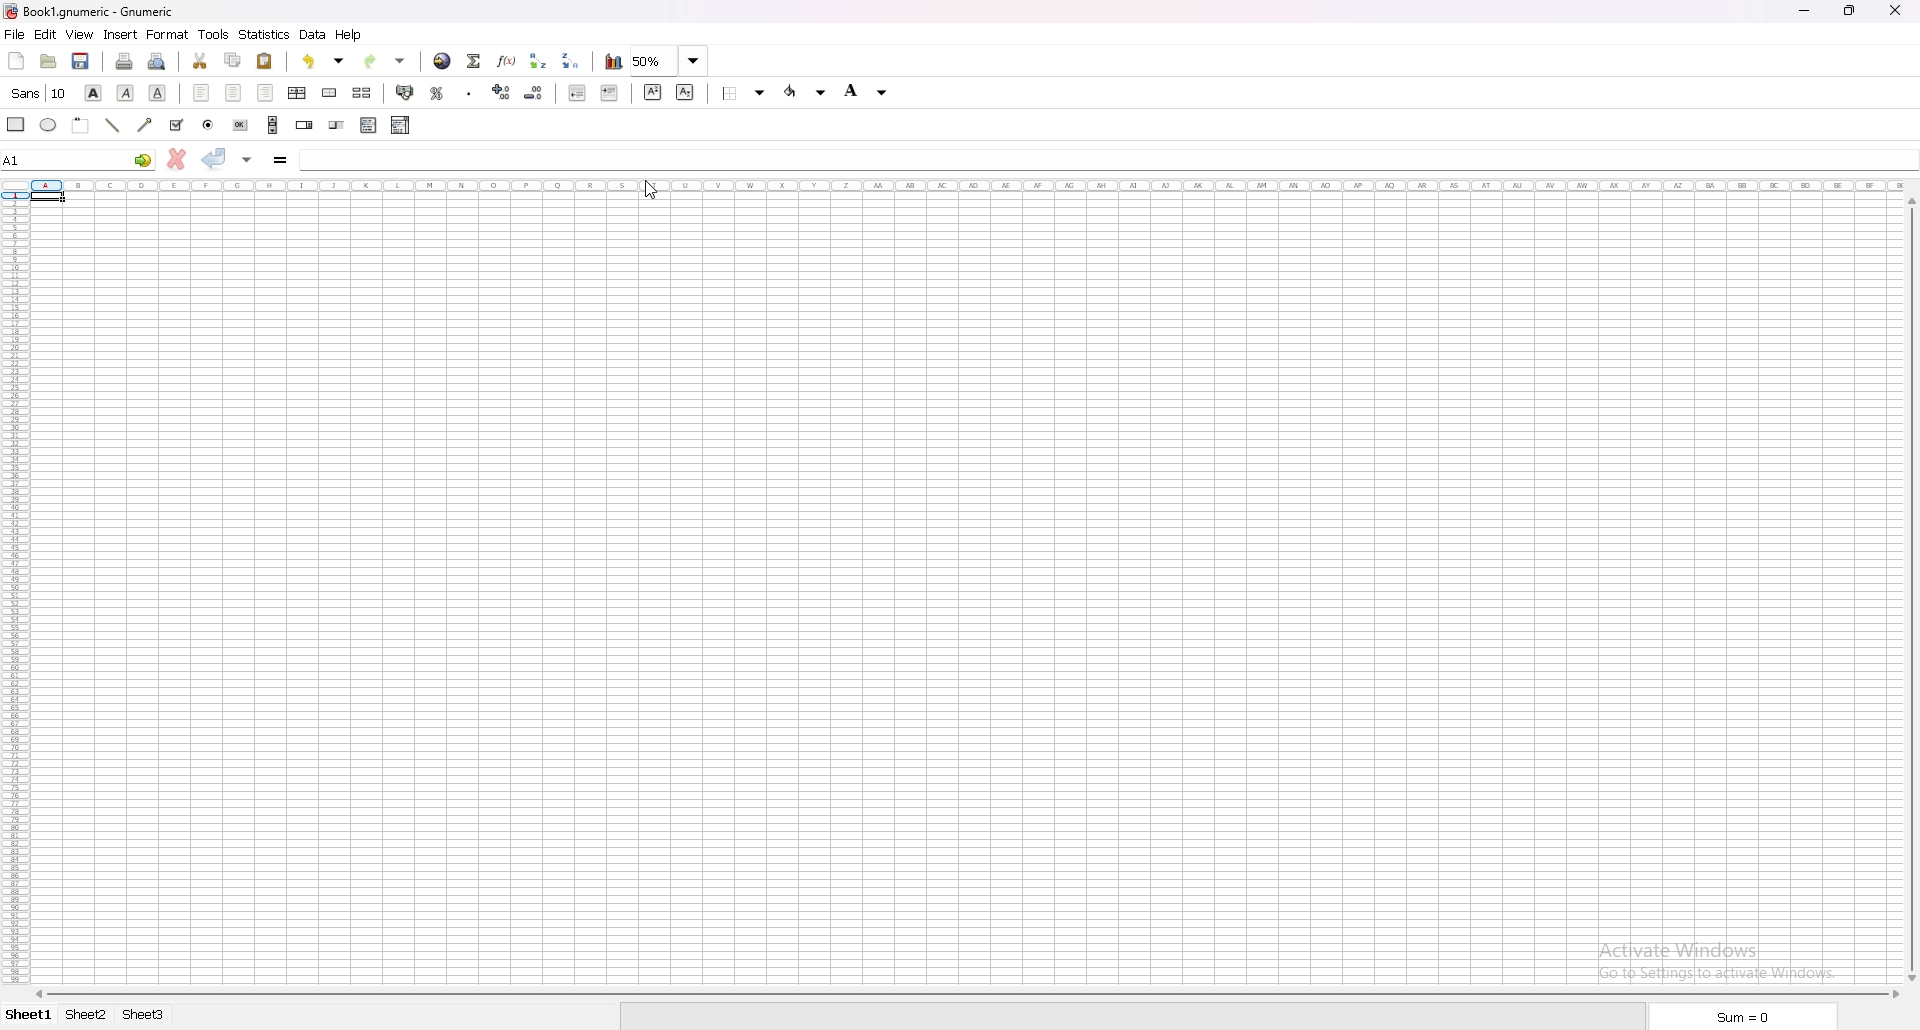 The image size is (1920, 1030). Describe the element at coordinates (48, 62) in the screenshot. I see `open` at that location.